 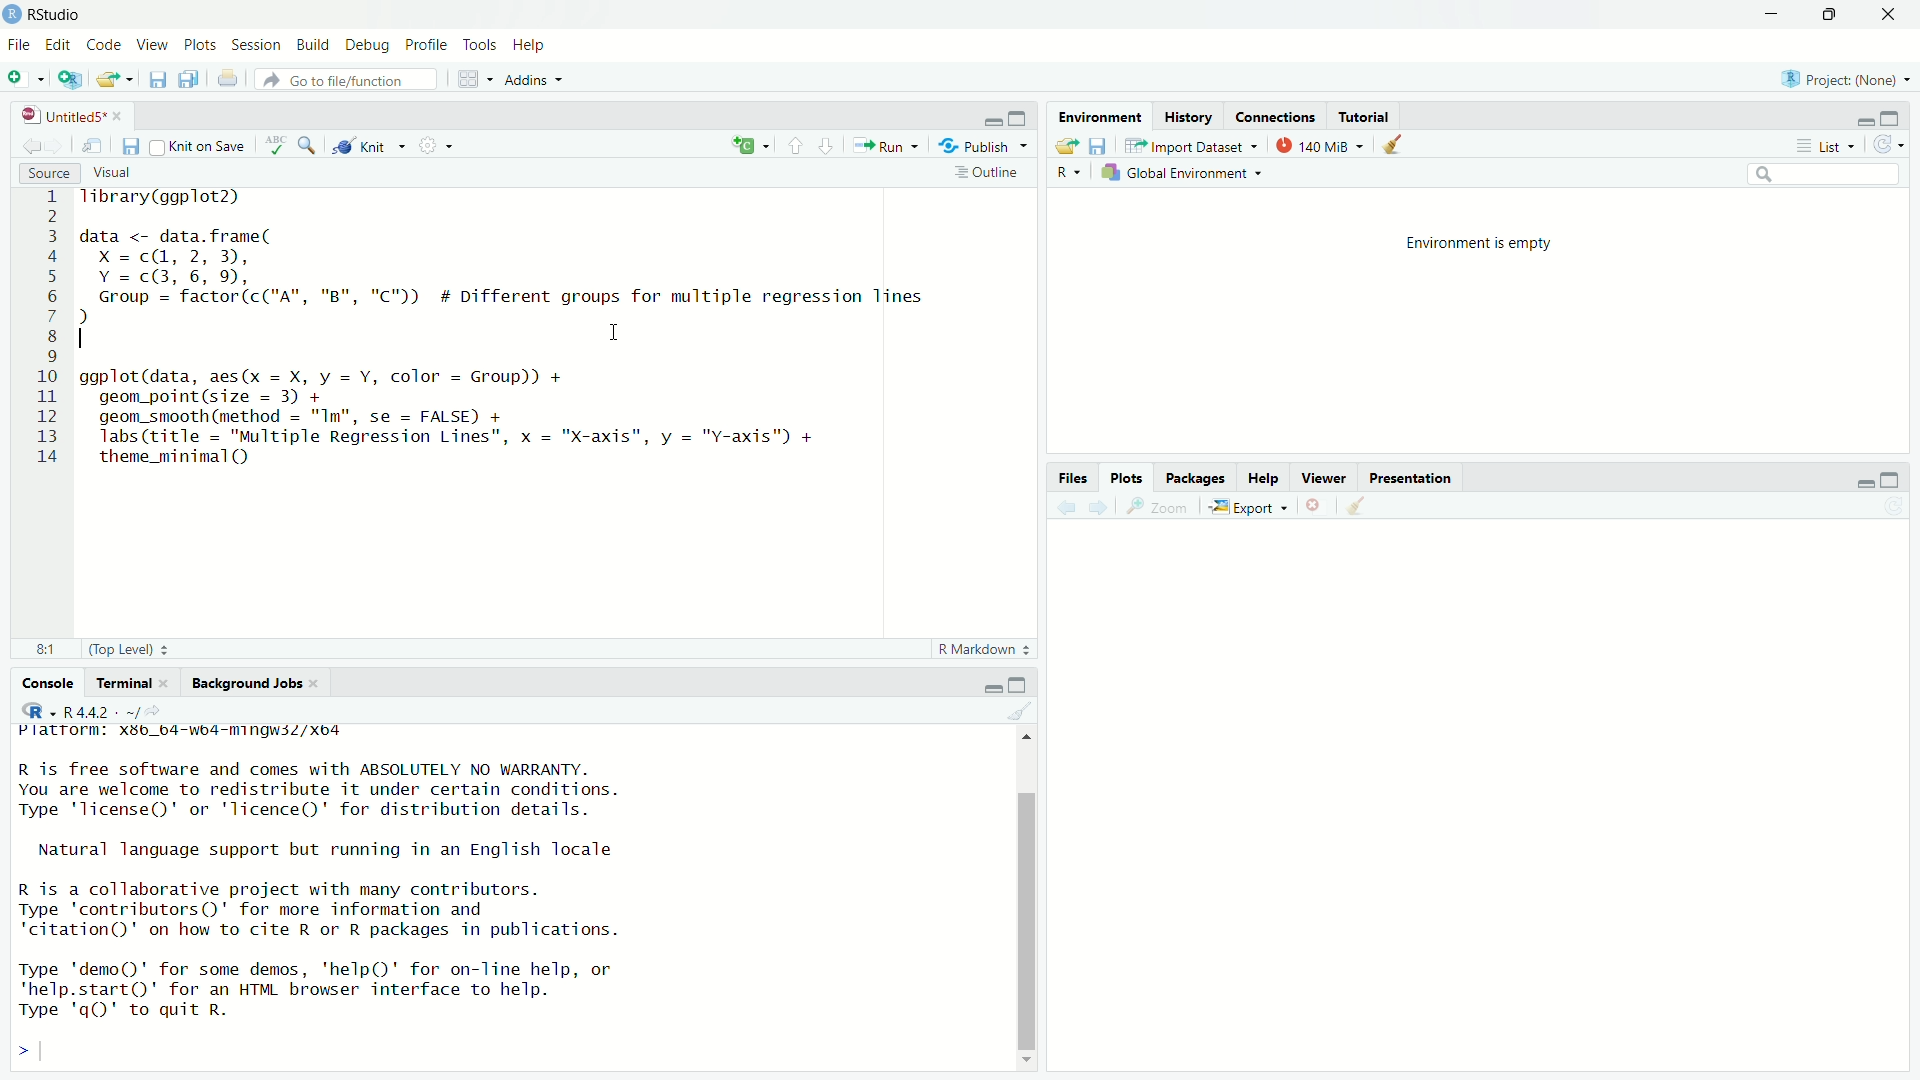 I want to click on , so click(x=1072, y=476).